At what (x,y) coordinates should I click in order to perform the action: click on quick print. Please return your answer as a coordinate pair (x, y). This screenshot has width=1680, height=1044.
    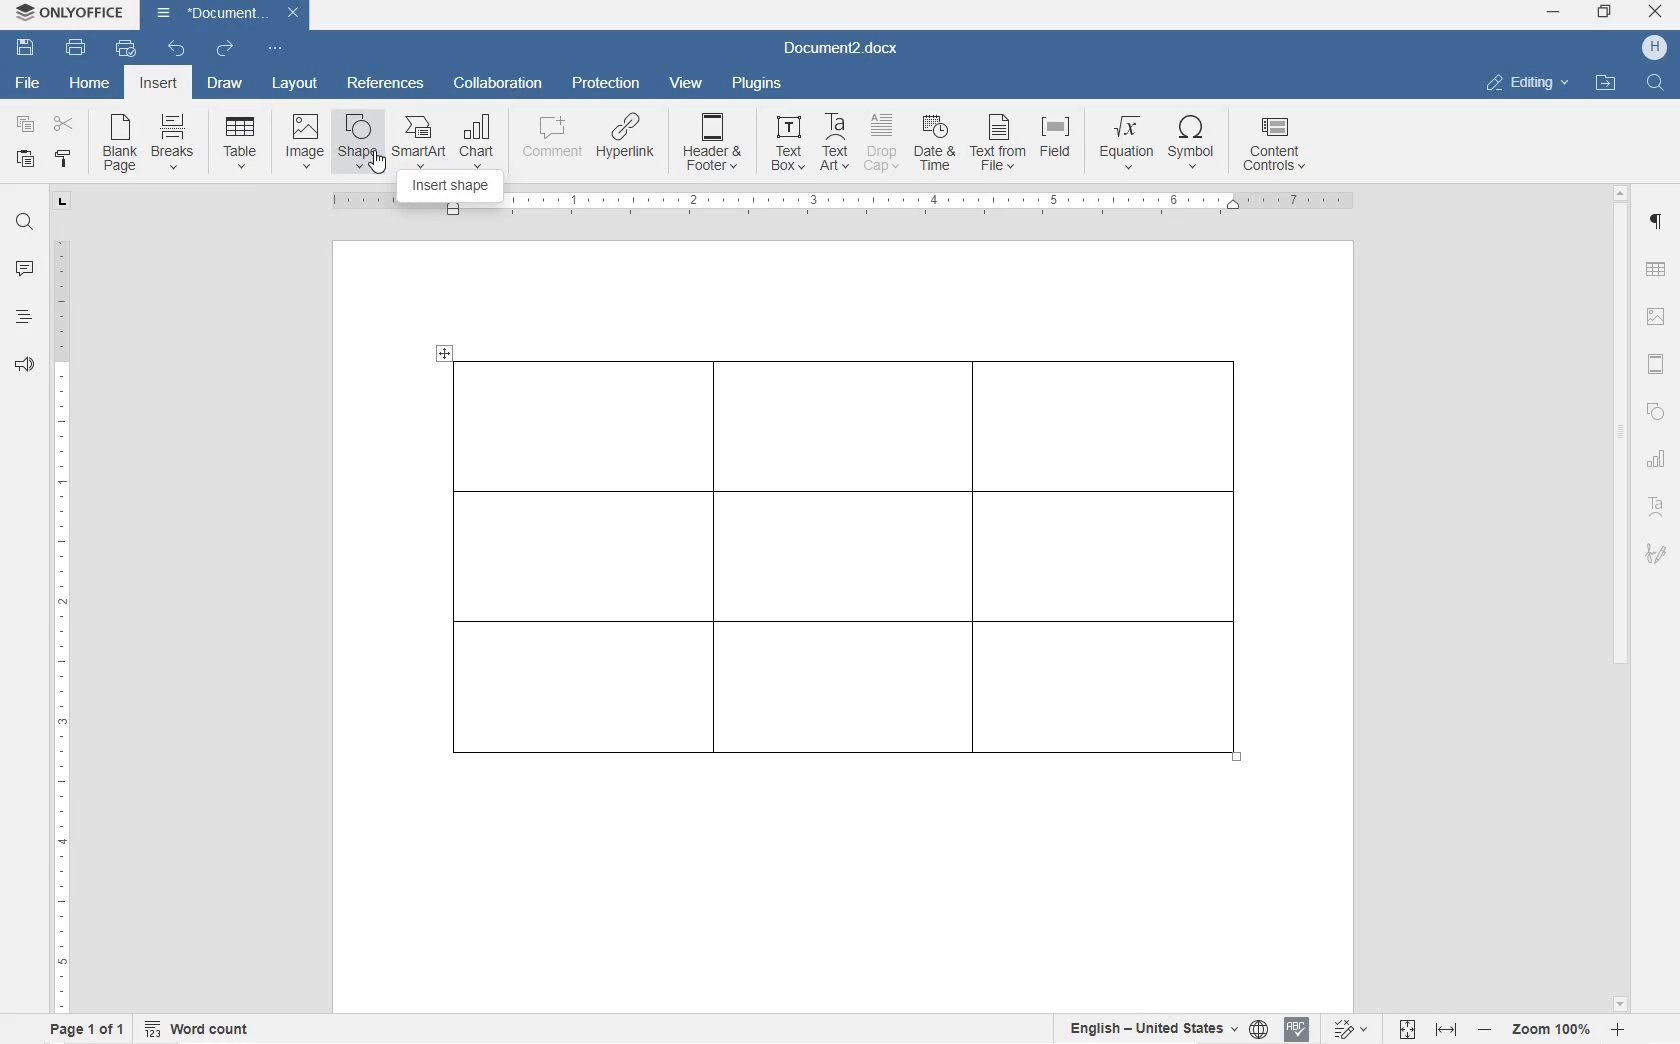
    Looking at the image, I should click on (126, 48).